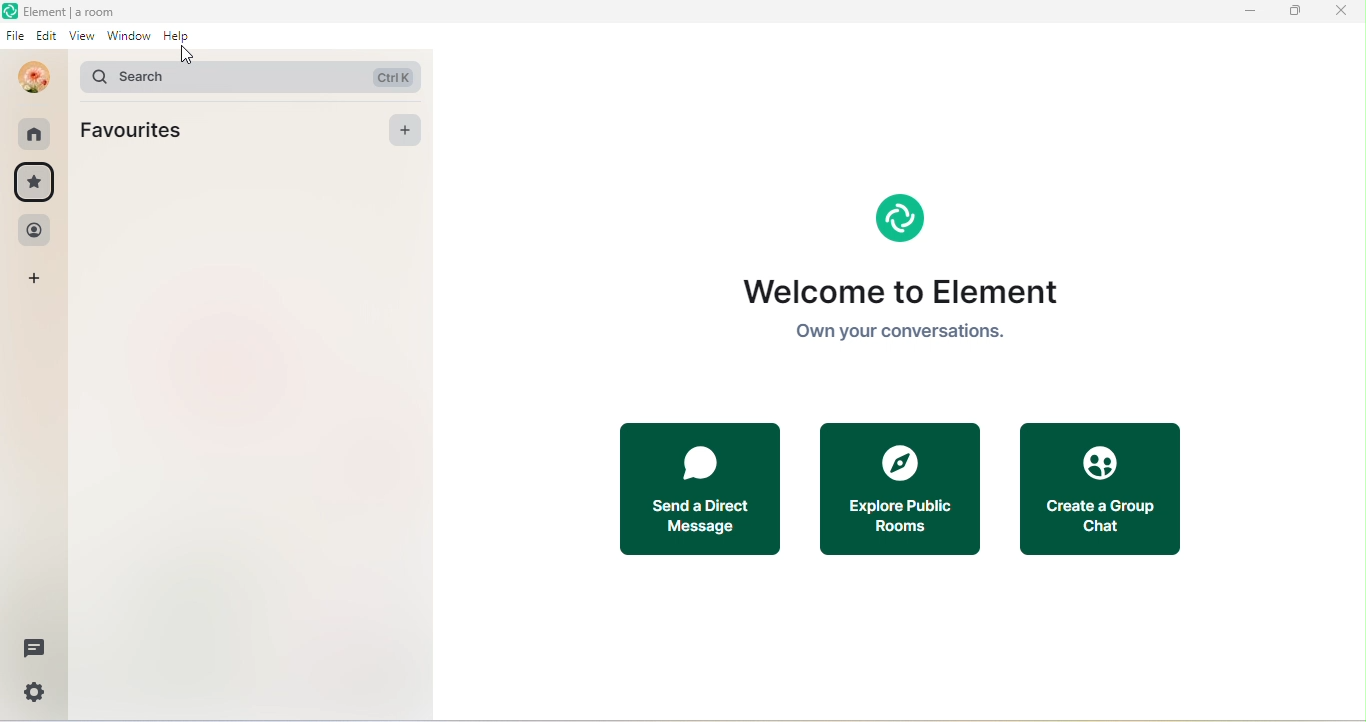 This screenshot has height=722, width=1366. Describe the element at coordinates (1105, 485) in the screenshot. I see `create a group chat` at that location.